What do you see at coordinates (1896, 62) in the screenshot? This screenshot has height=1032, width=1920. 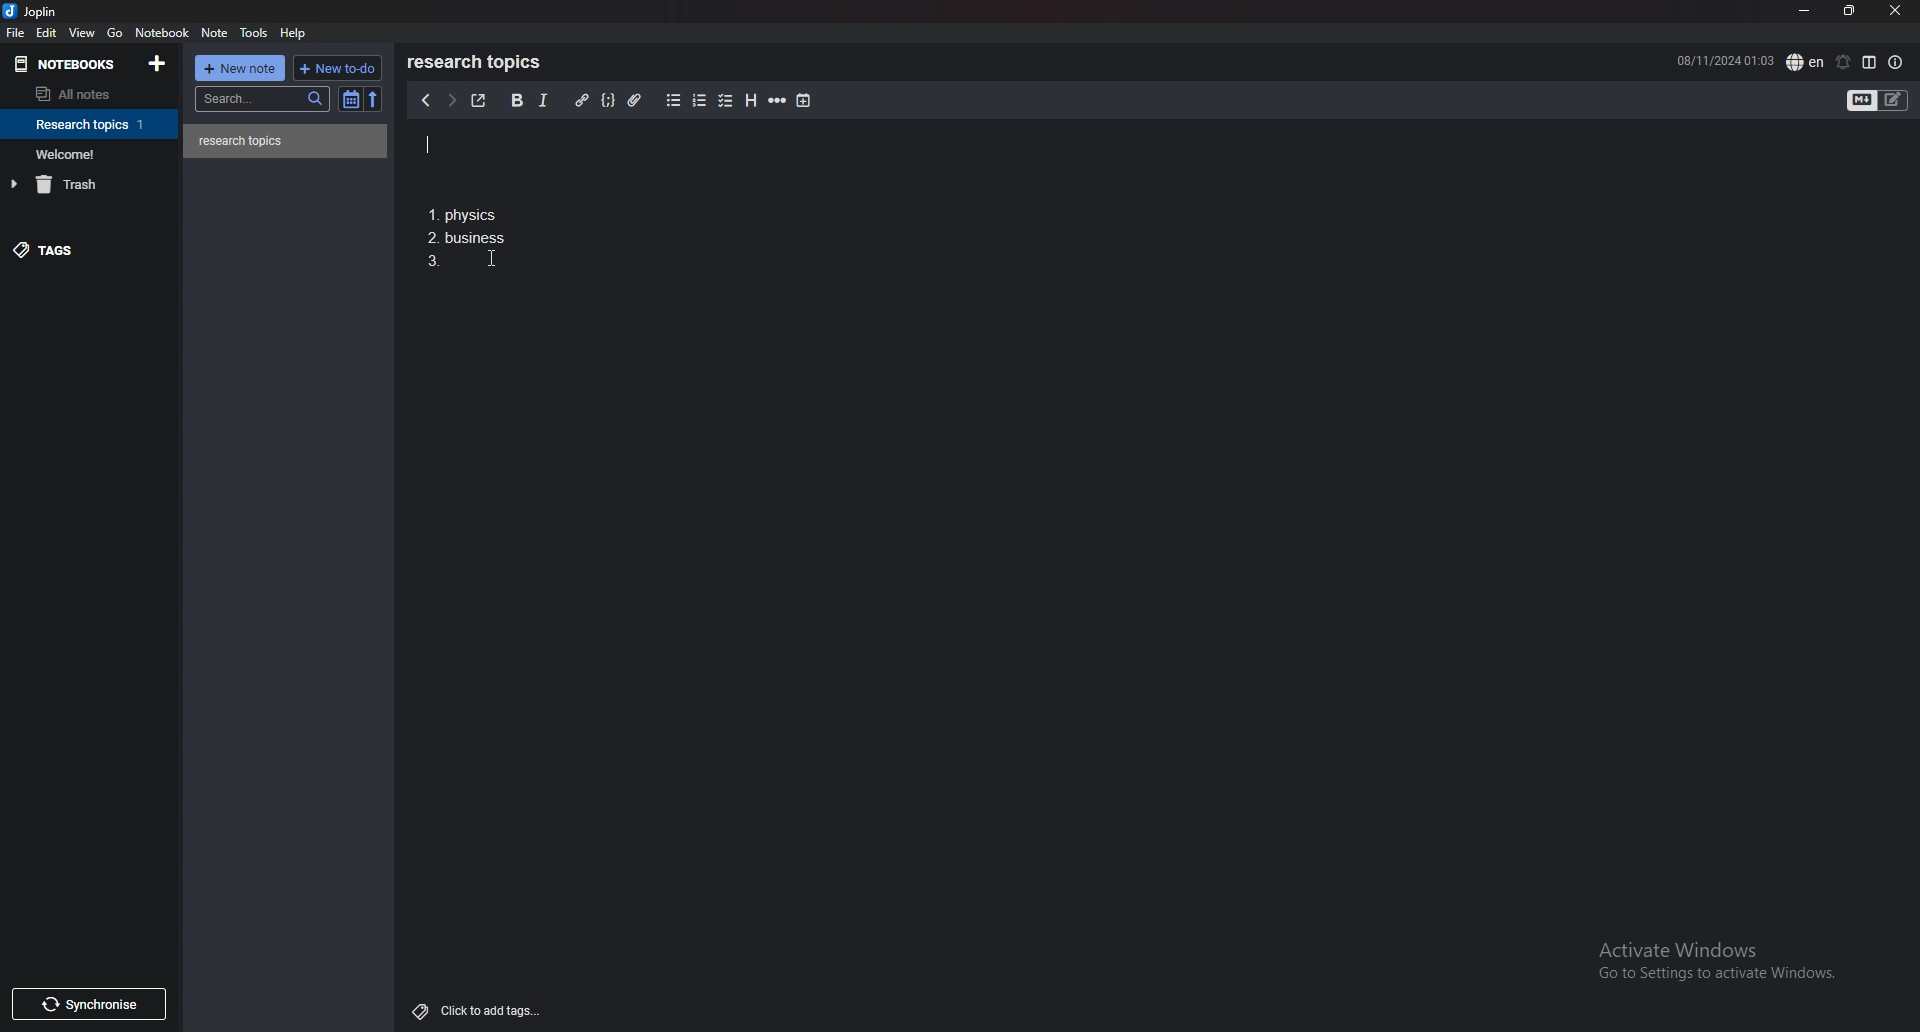 I see `note properties` at bounding box center [1896, 62].